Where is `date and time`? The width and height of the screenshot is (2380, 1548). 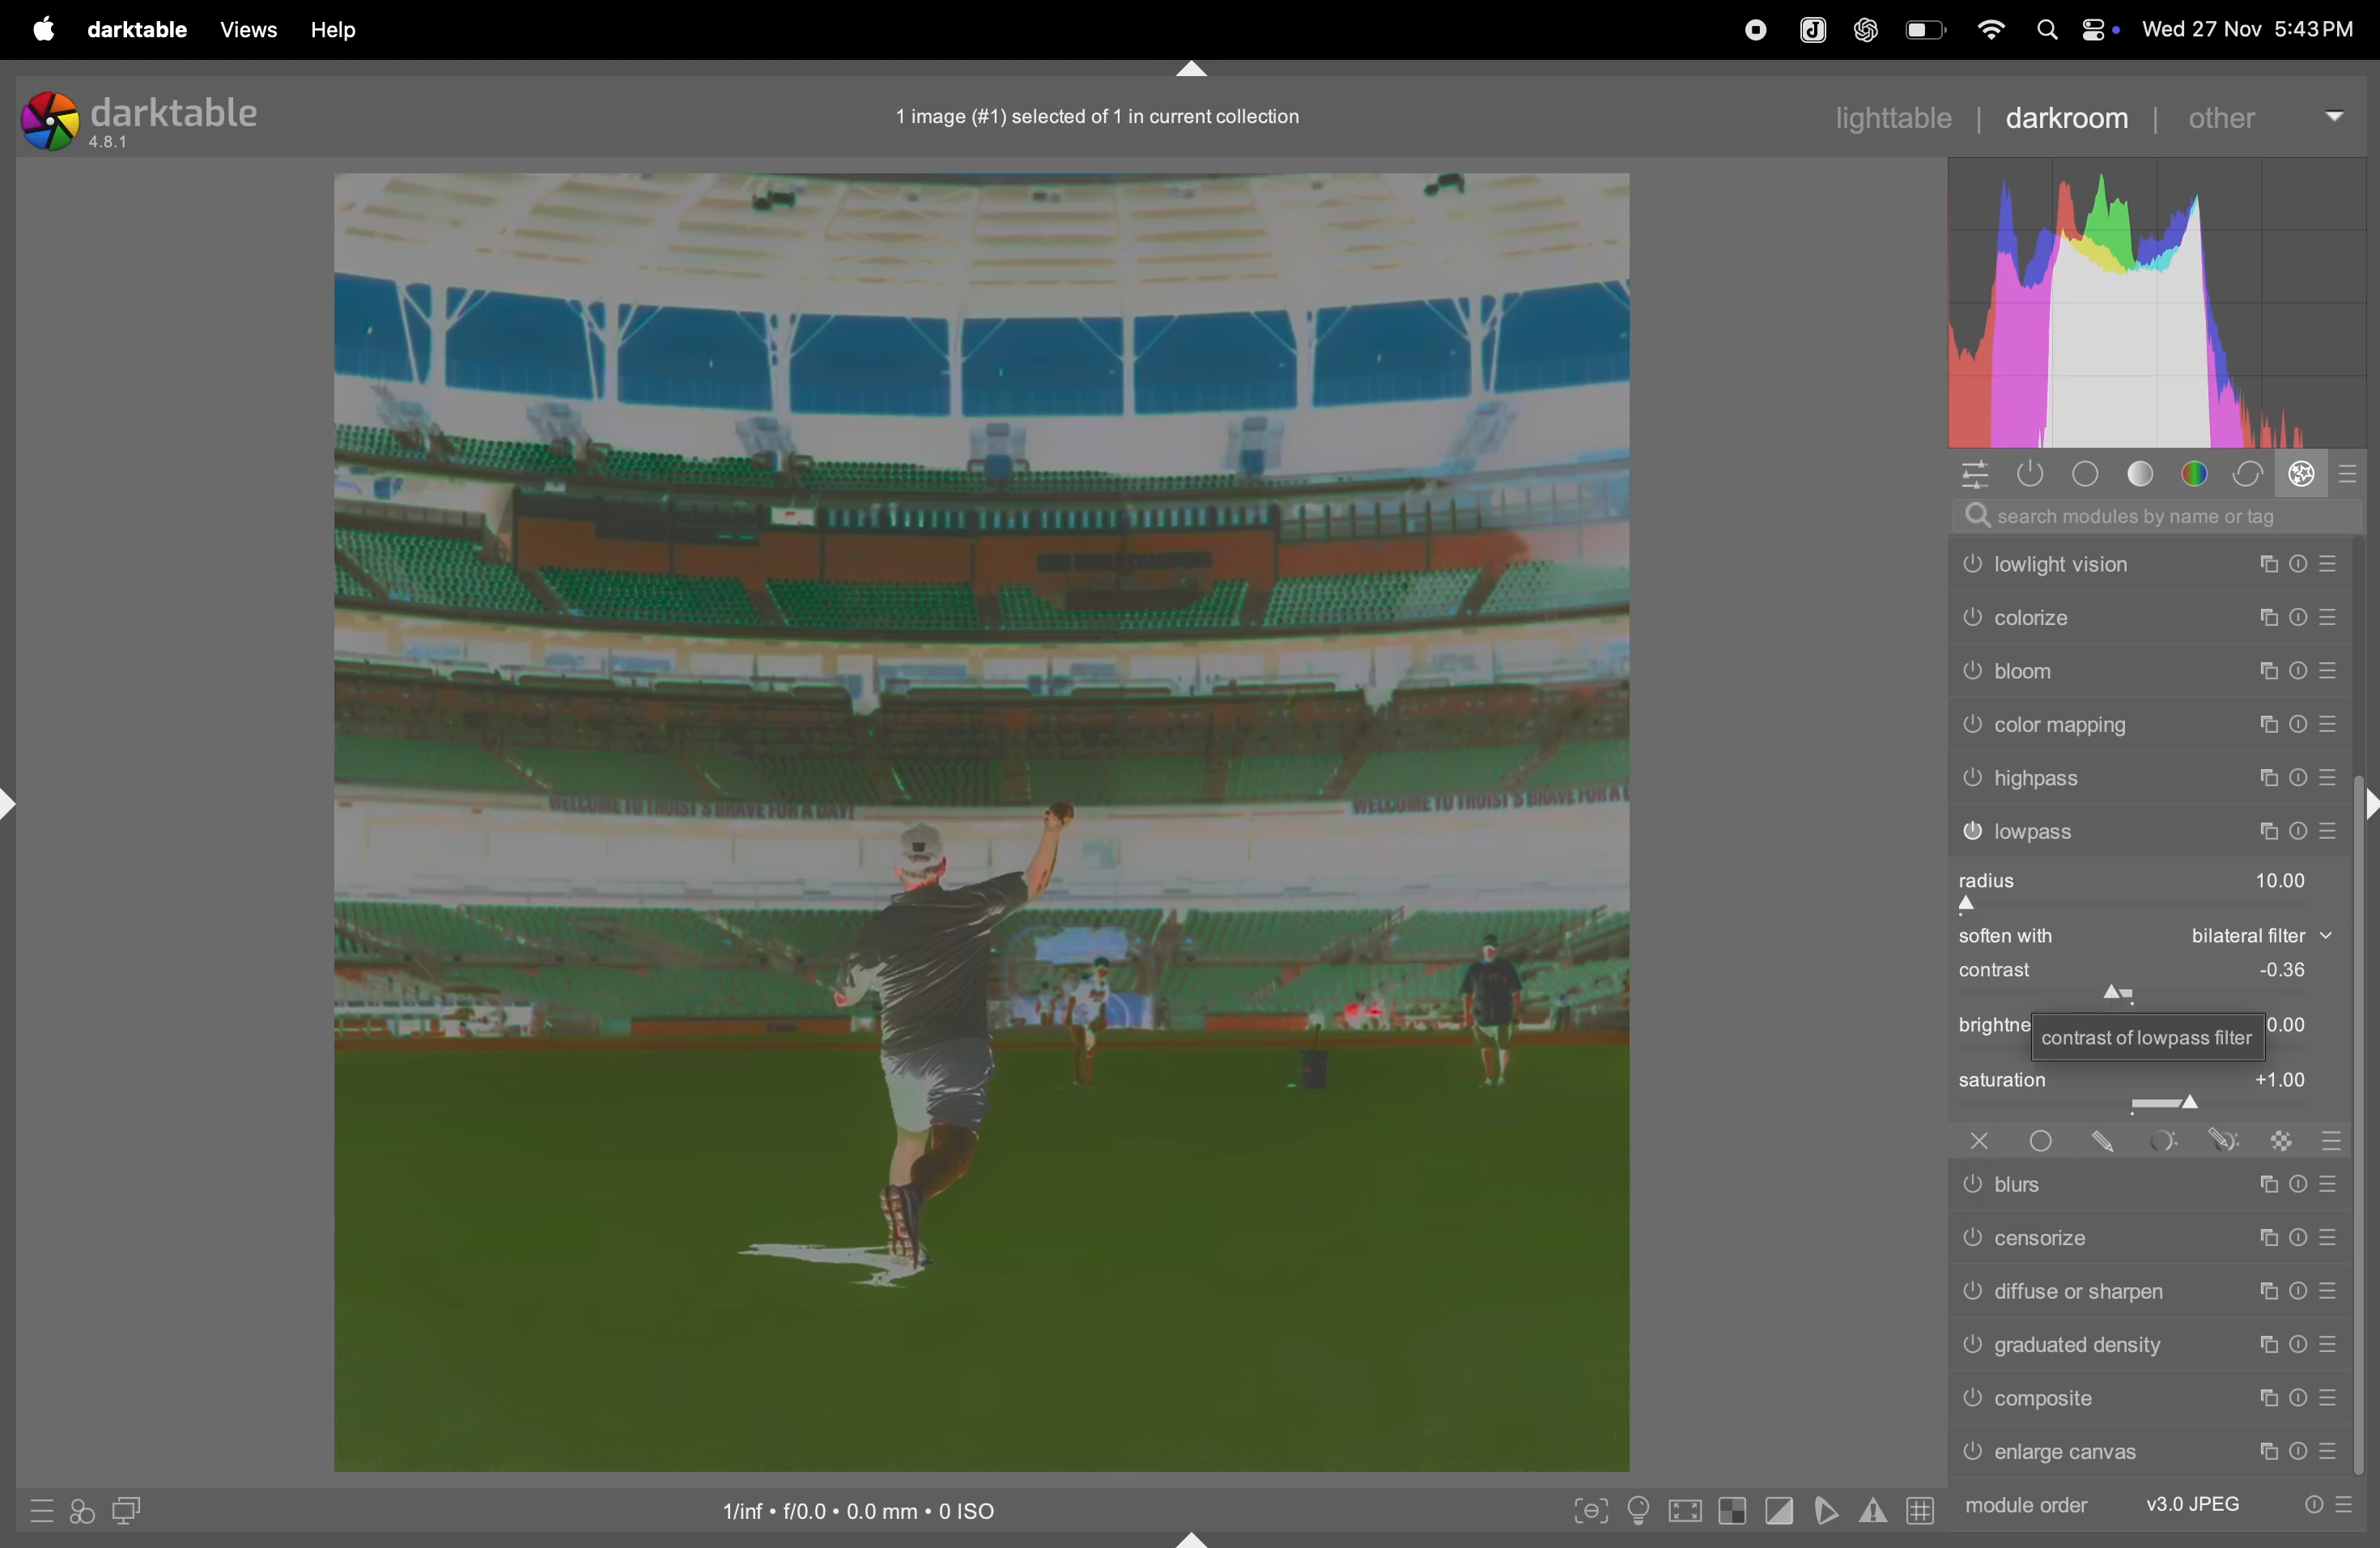 date and time is located at coordinates (2248, 24).